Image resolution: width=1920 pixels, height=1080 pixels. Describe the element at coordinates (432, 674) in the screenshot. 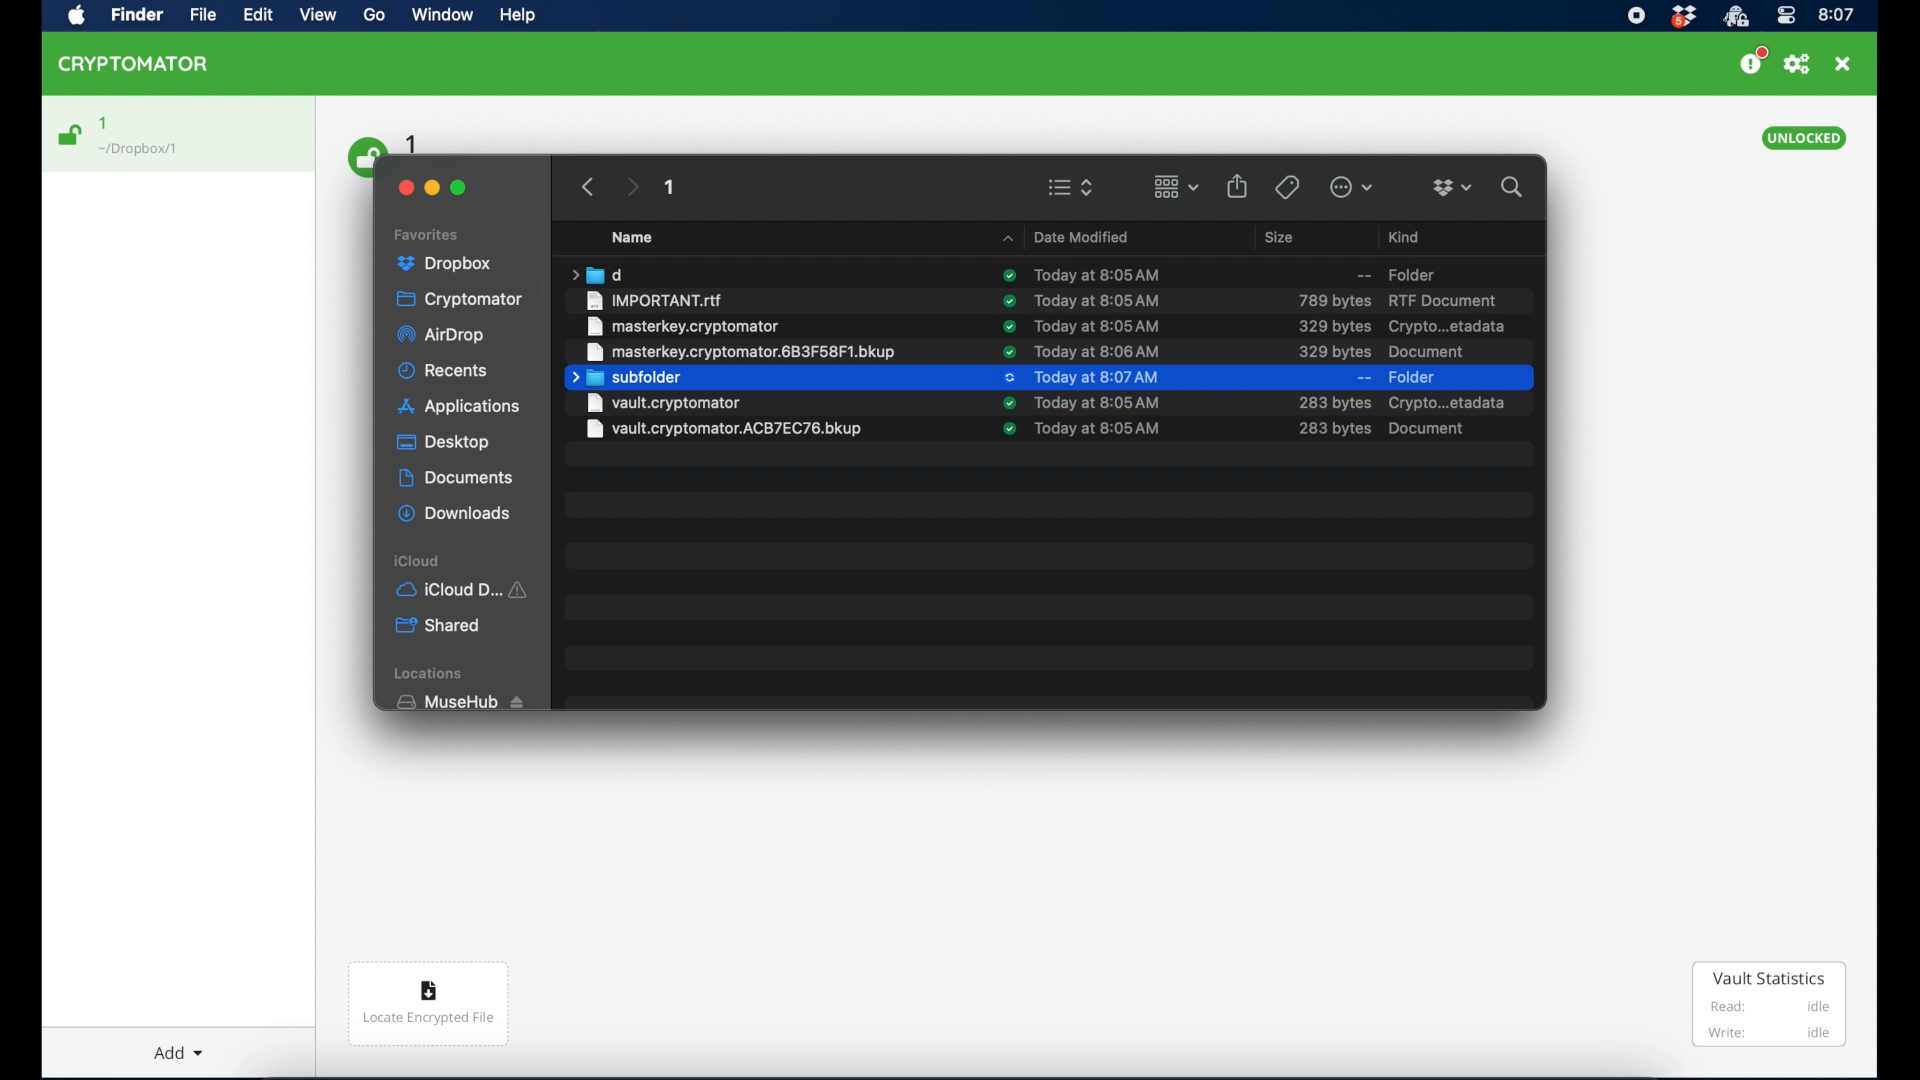

I see `locations` at that location.